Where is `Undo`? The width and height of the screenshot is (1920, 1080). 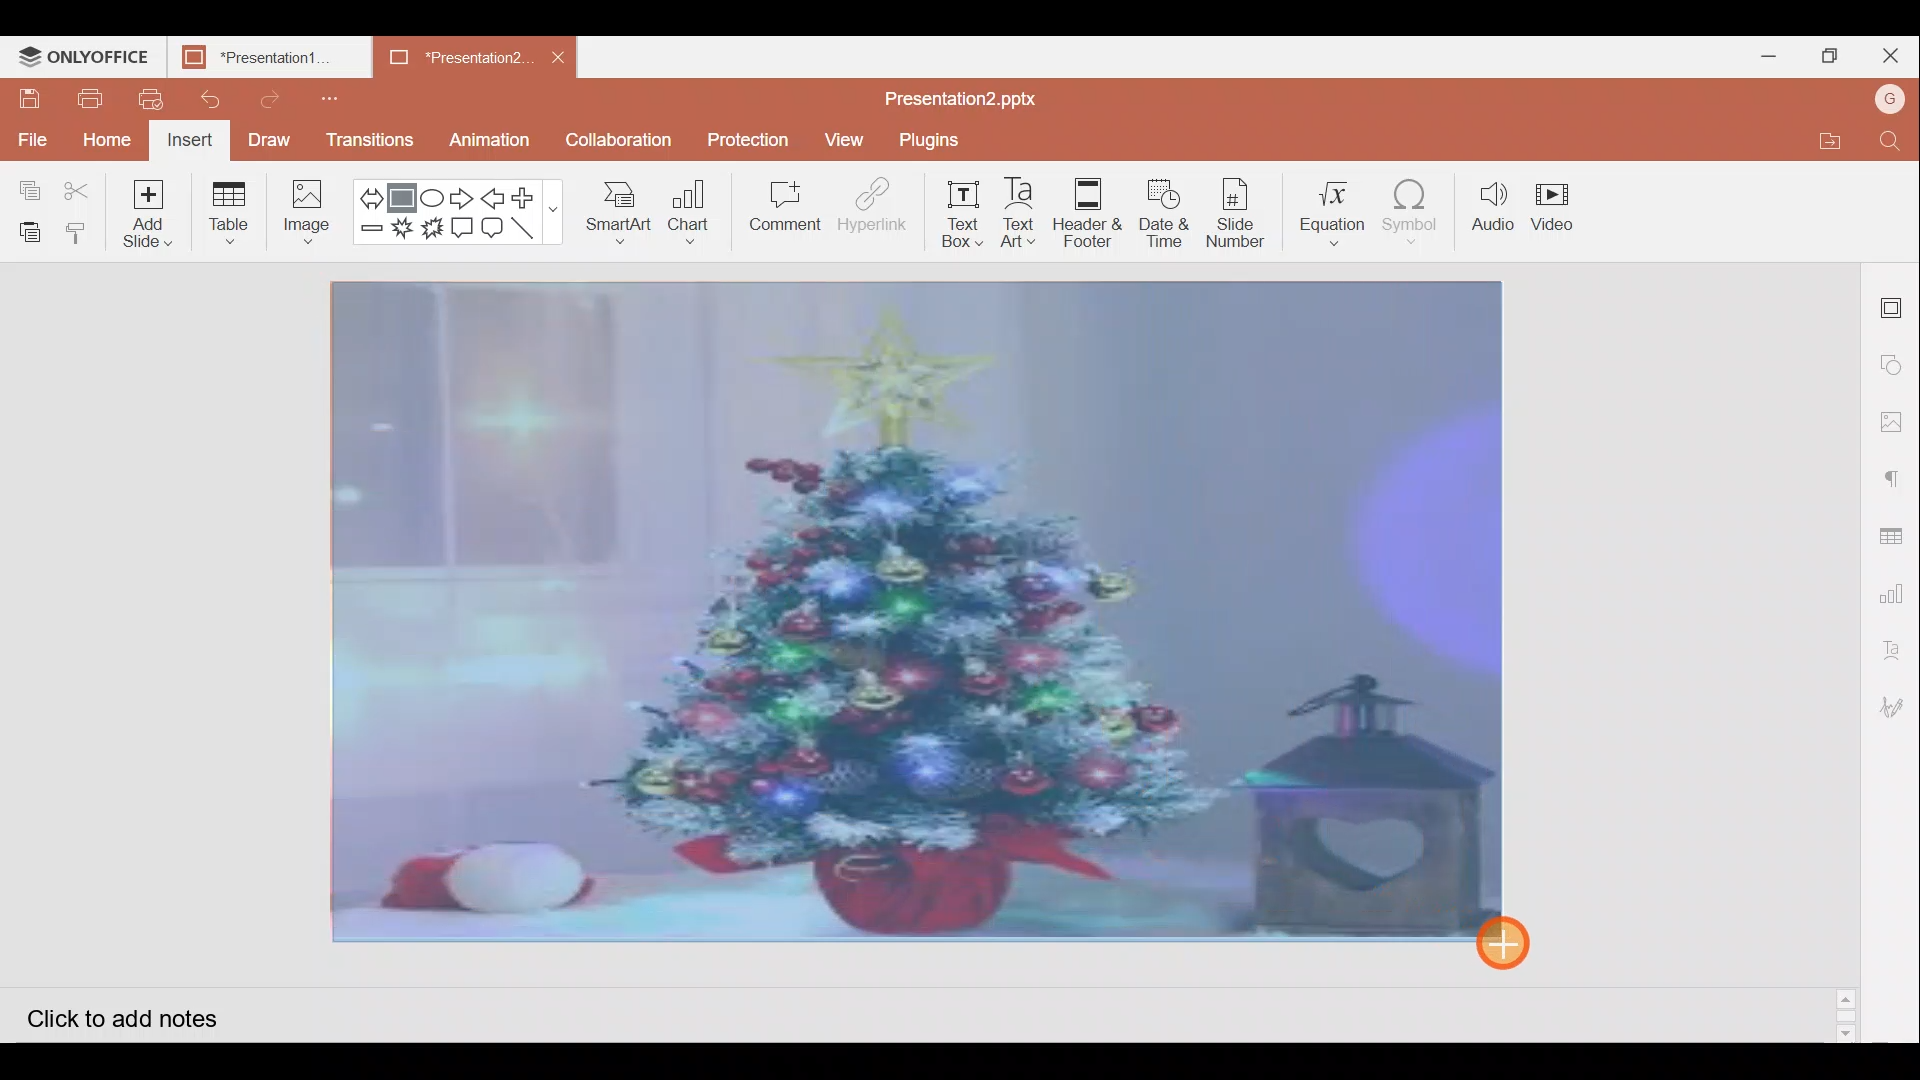
Undo is located at coordinates (211, 100).